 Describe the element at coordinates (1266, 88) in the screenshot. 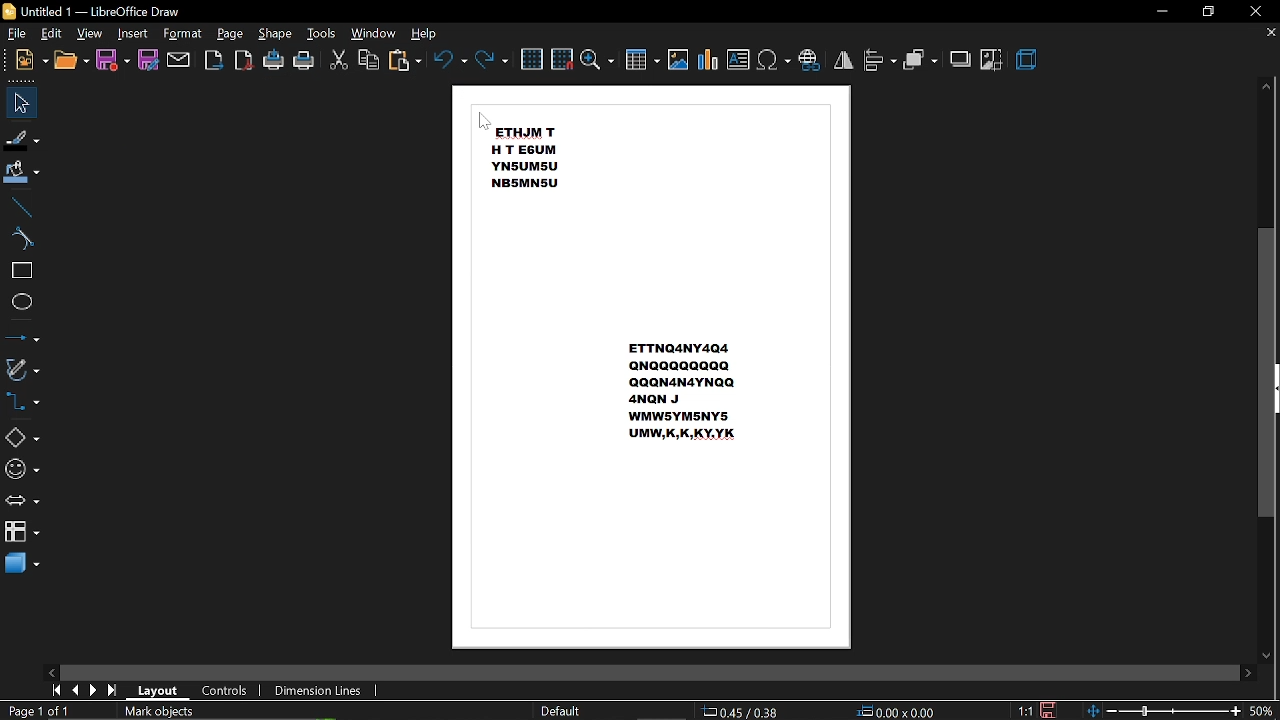

I see `Move up` at that location.